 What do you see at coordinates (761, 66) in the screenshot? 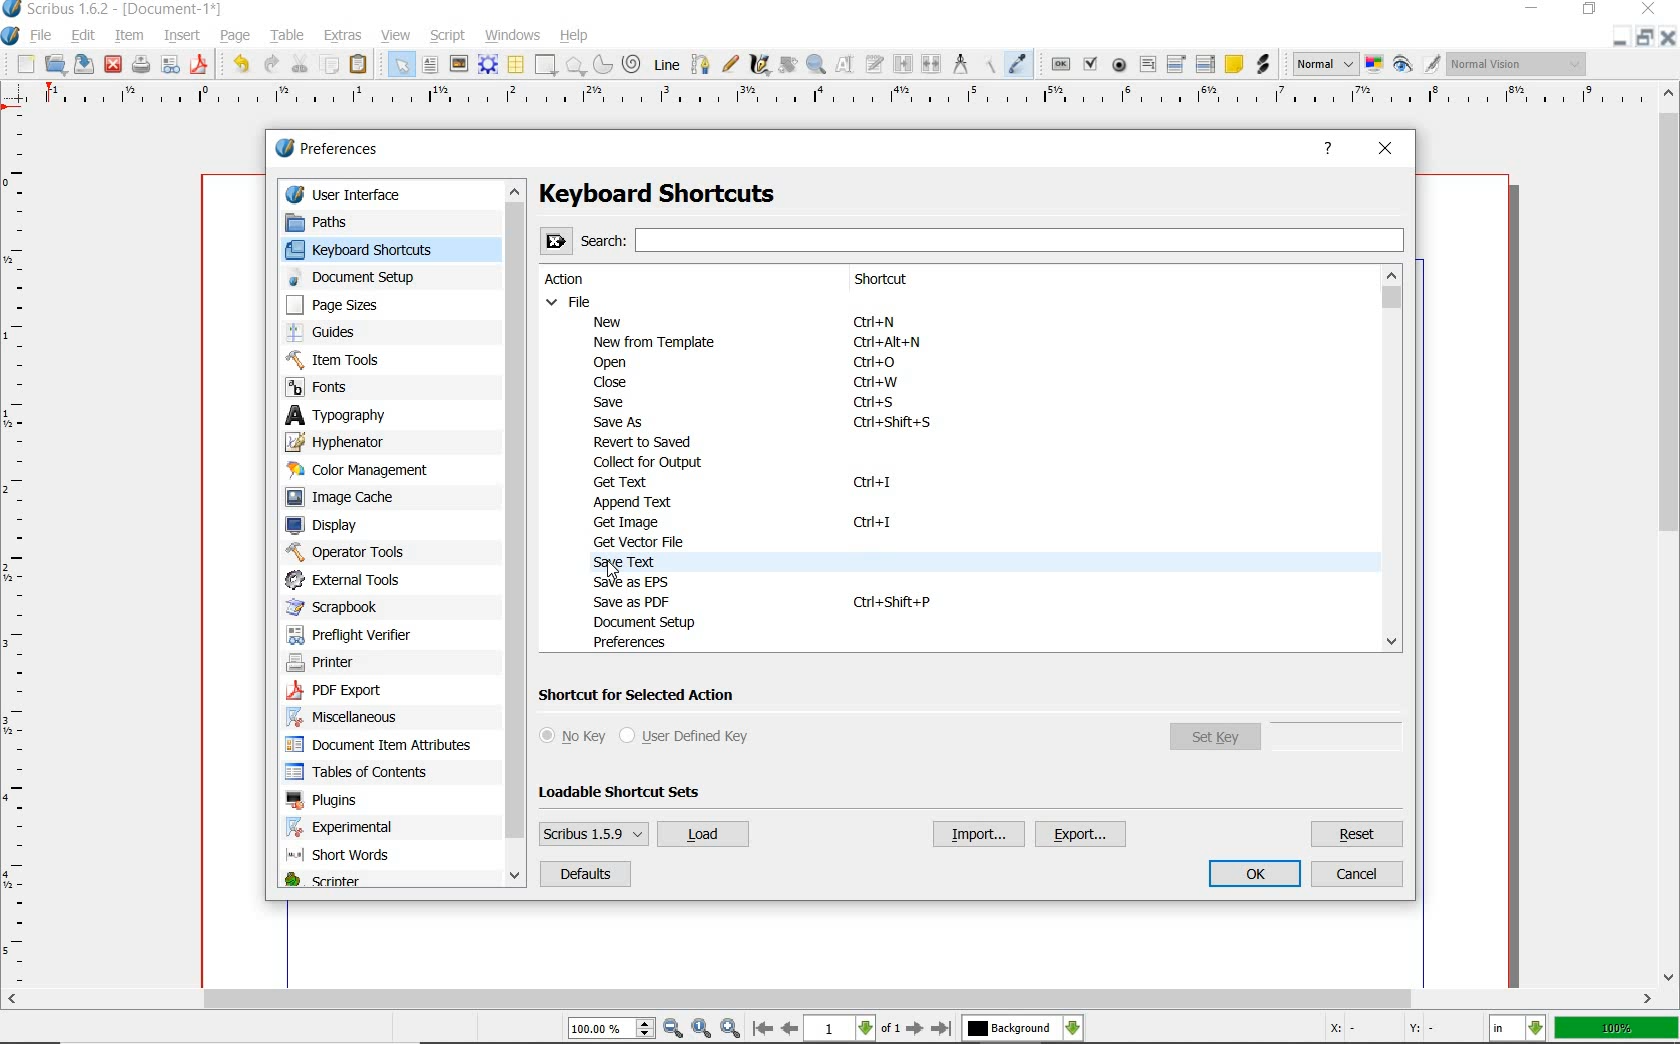
I see `calligraphic line` at bounding box center [761, 66].